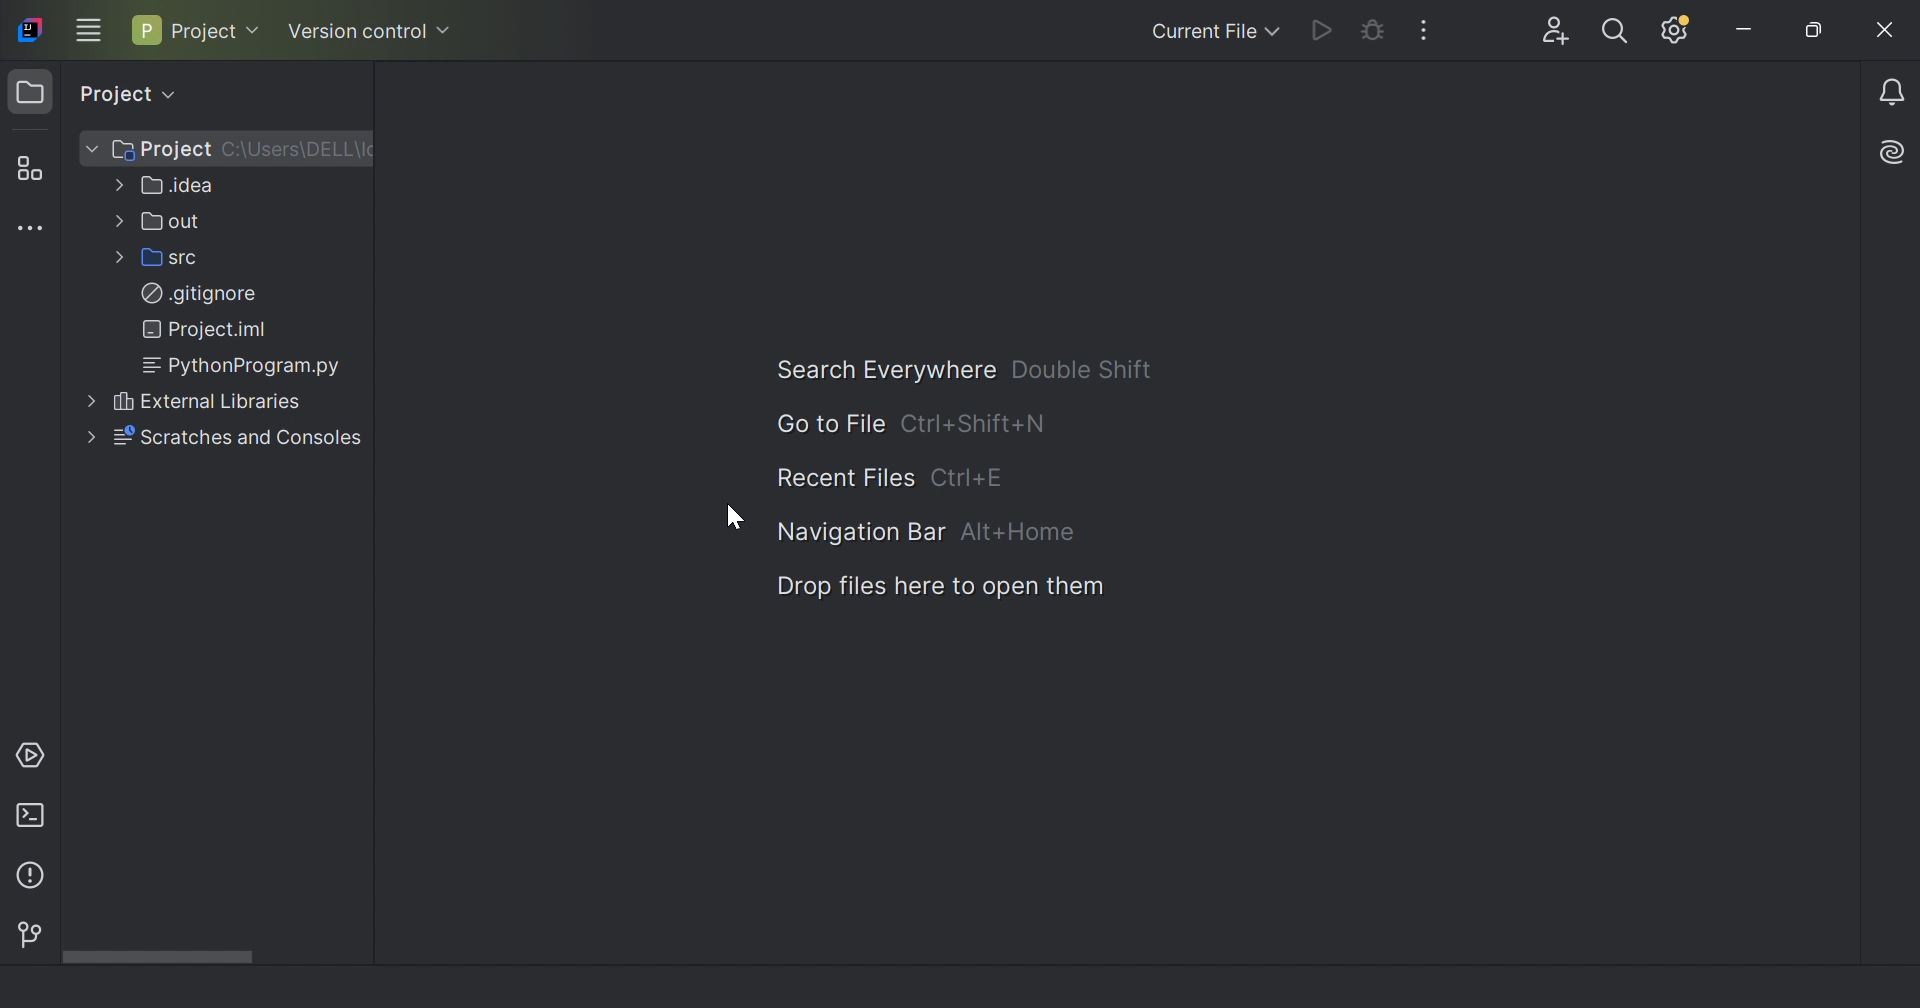 This screenshot has width=1920, height=1008. Describe the element at coordinates (197, 31) in the screenshot. I see `Project` at that location.